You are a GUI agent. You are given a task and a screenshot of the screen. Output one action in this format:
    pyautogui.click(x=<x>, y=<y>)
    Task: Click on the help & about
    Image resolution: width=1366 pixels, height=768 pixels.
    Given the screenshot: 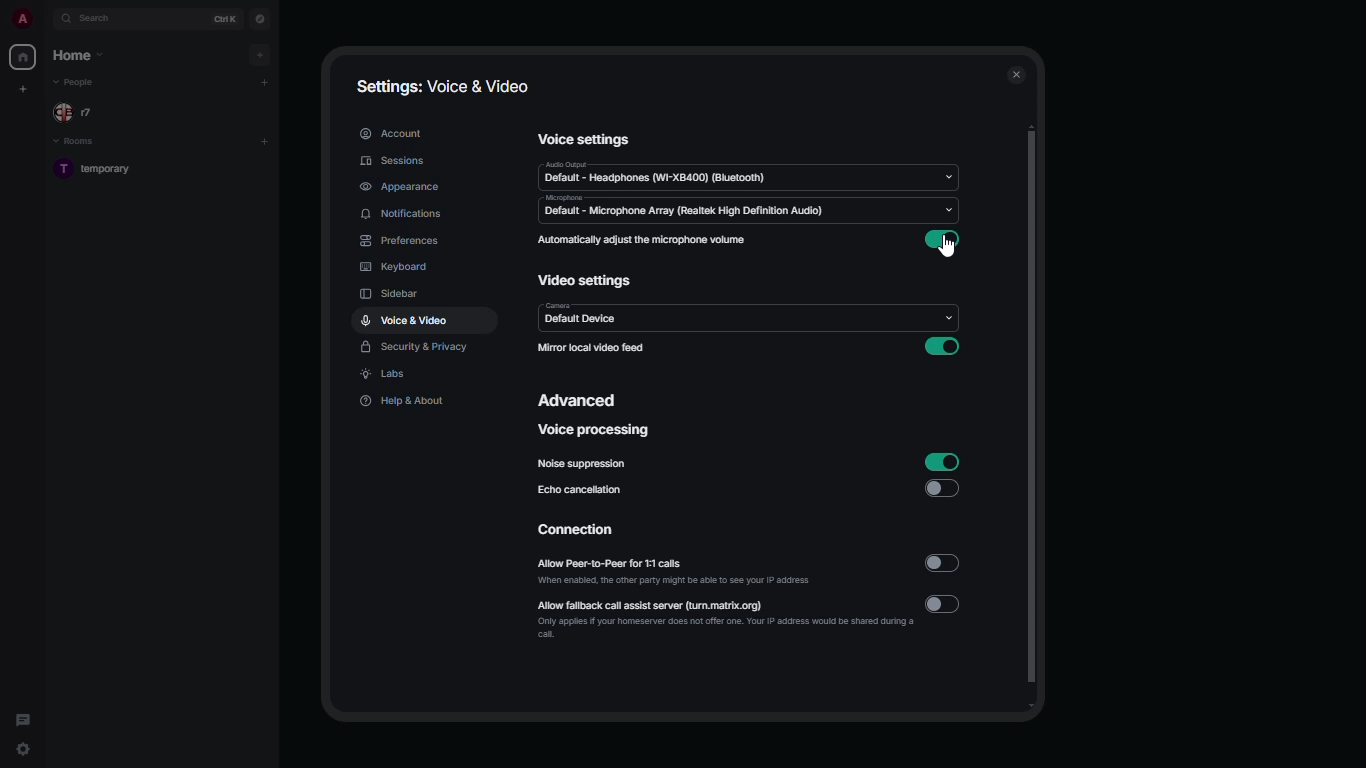 What is the action you would take?
    pyautogui.click(x=399, y=401)
    